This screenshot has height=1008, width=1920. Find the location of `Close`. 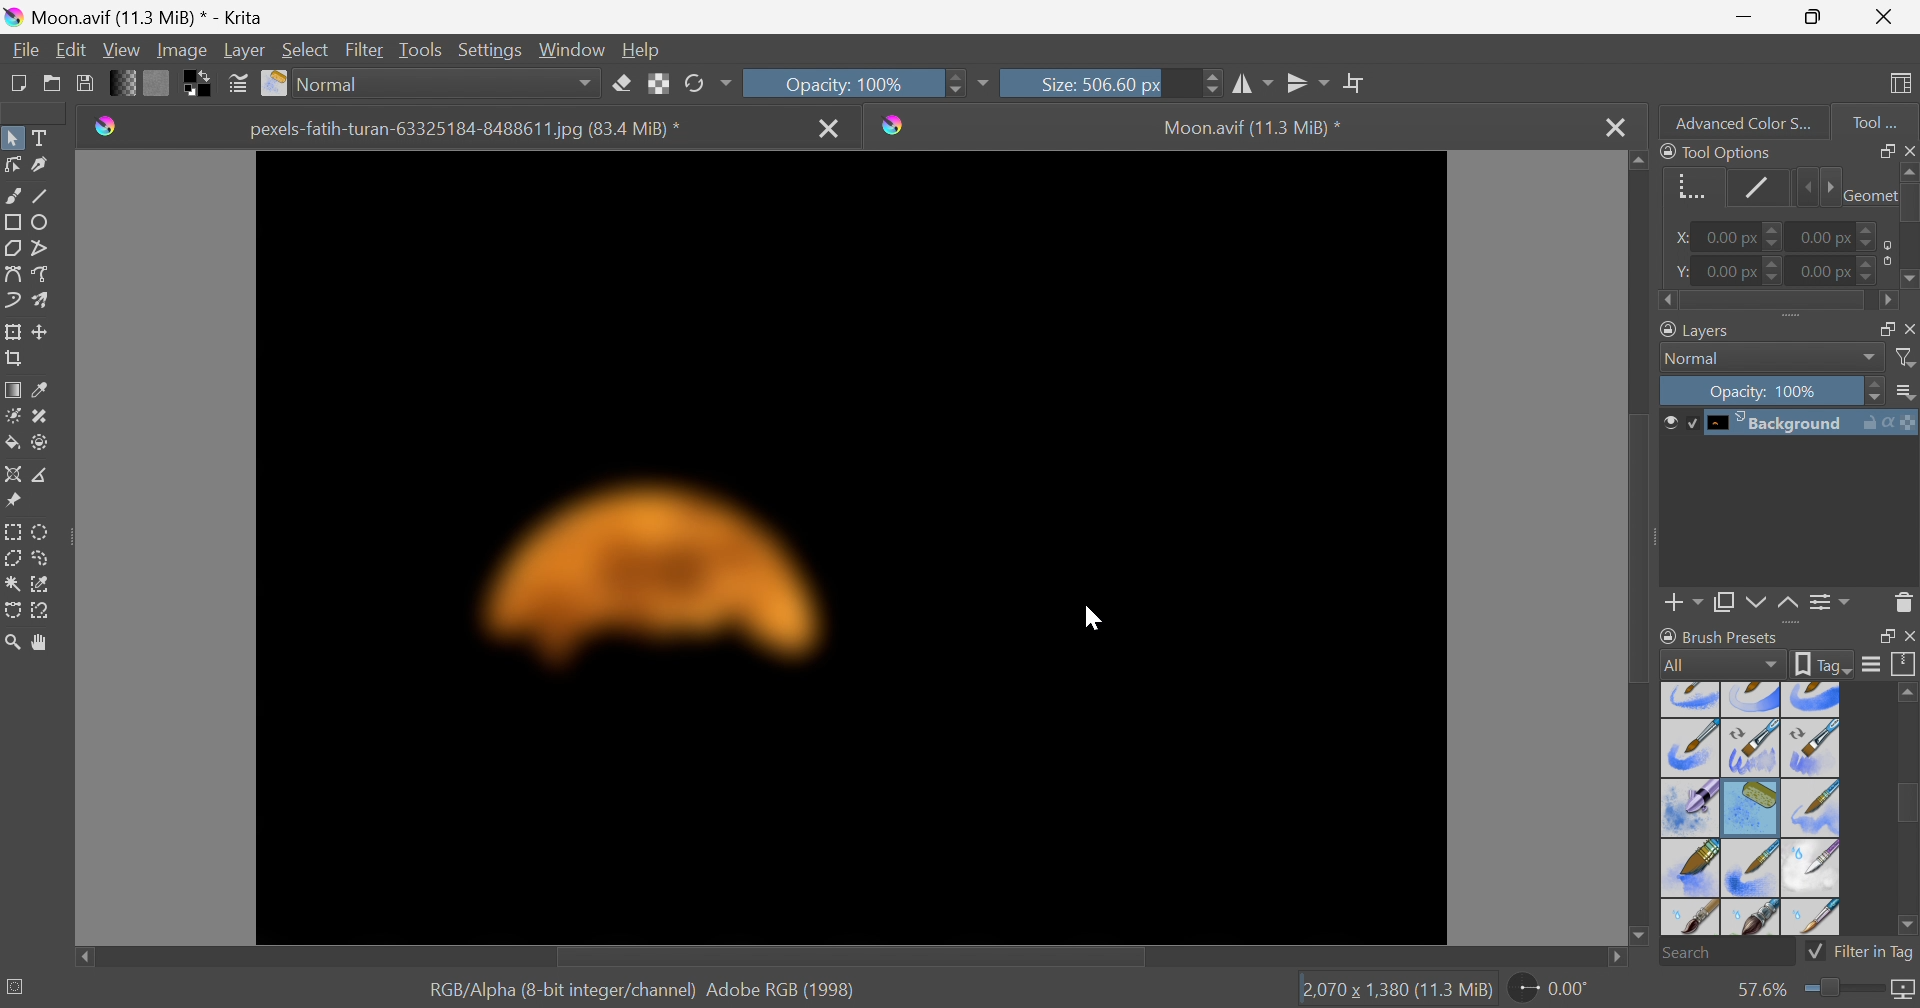

Close is located at coordinates (830, 130).